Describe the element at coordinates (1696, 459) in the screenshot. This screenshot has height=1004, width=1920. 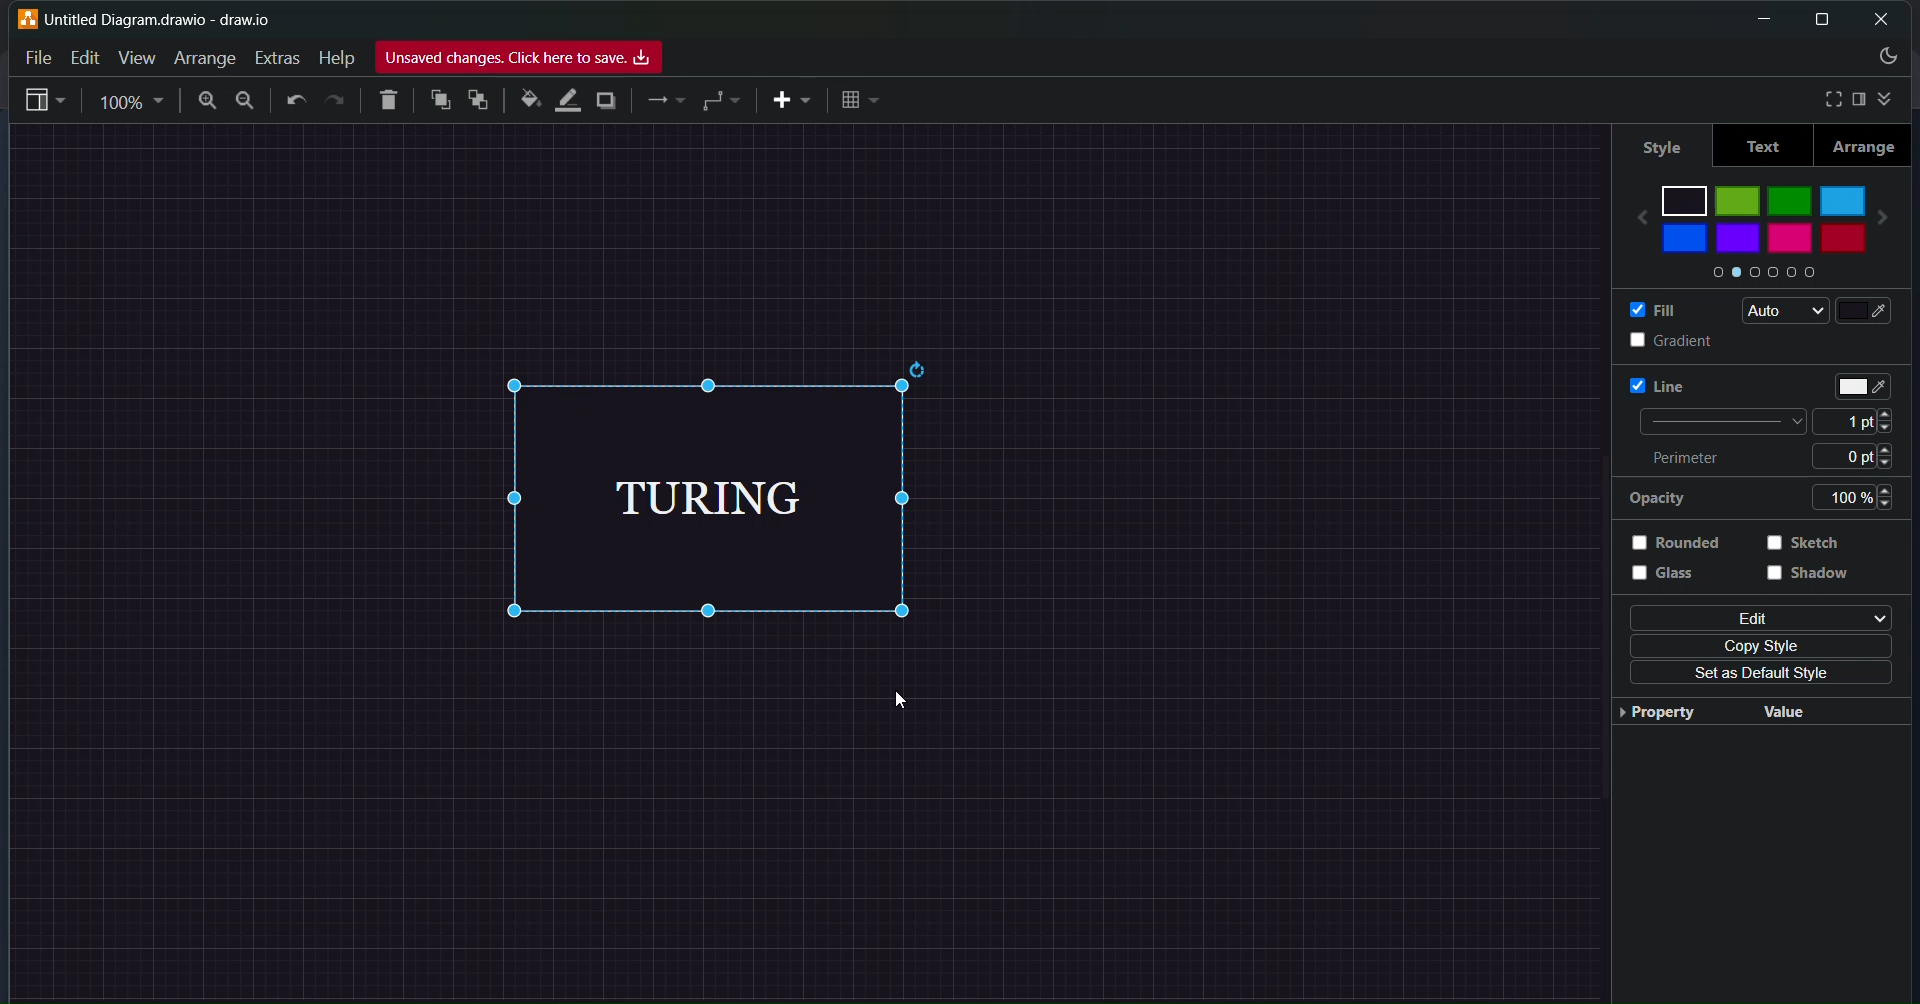
I see `perimeter` at that location.